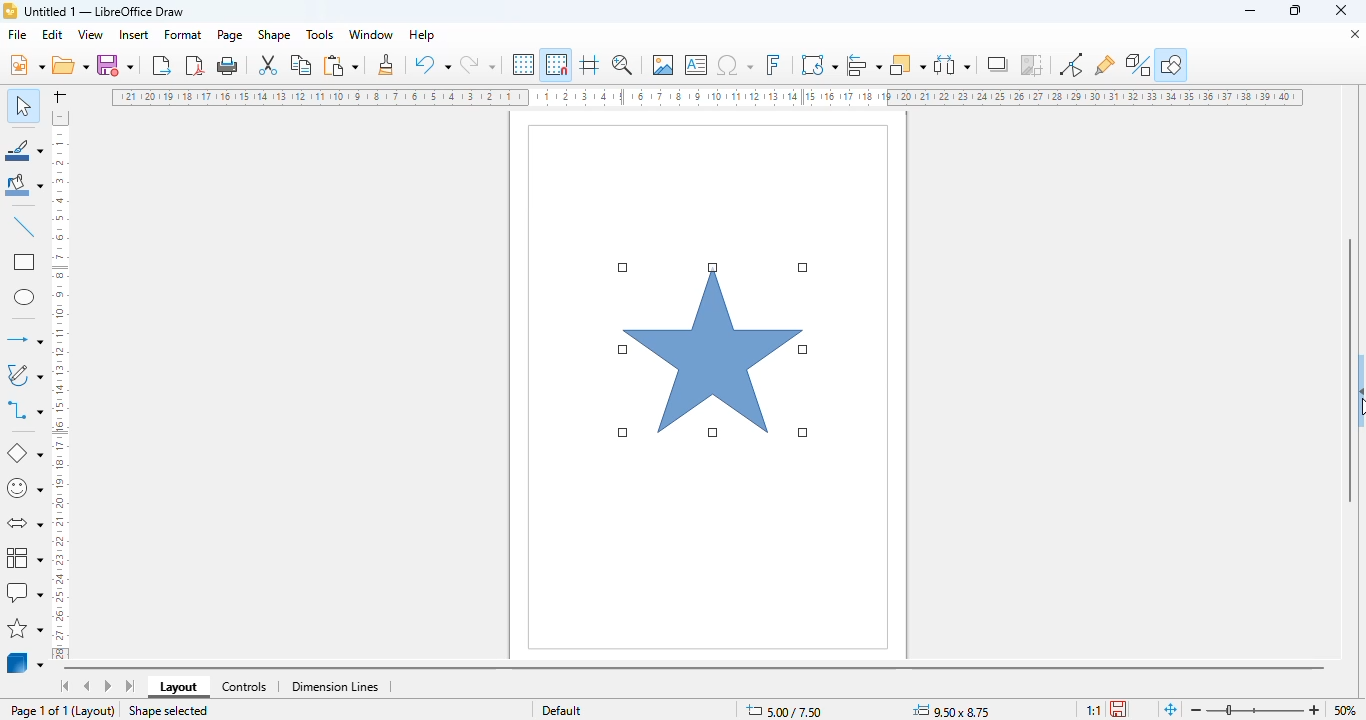 The width and height of the screenshot is (1366, 720). I want to click on new, so click(26, 65).